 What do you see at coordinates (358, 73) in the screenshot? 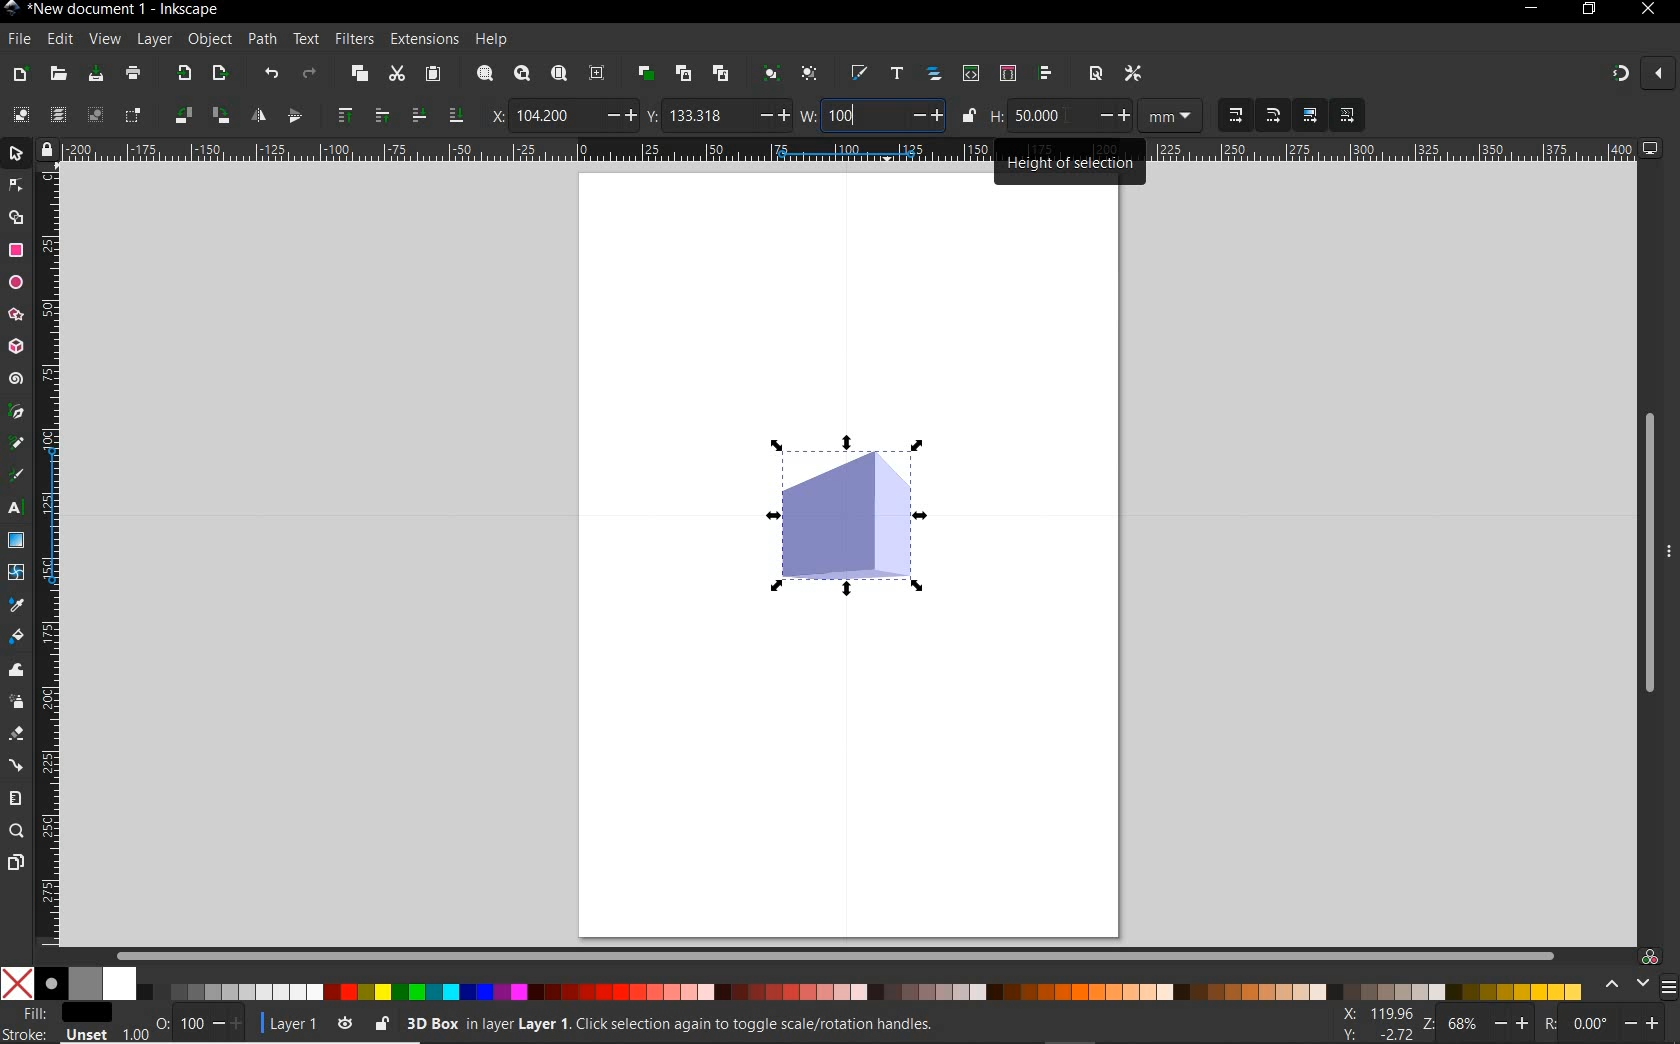
I see `copy` at bounding box center [358, 73].